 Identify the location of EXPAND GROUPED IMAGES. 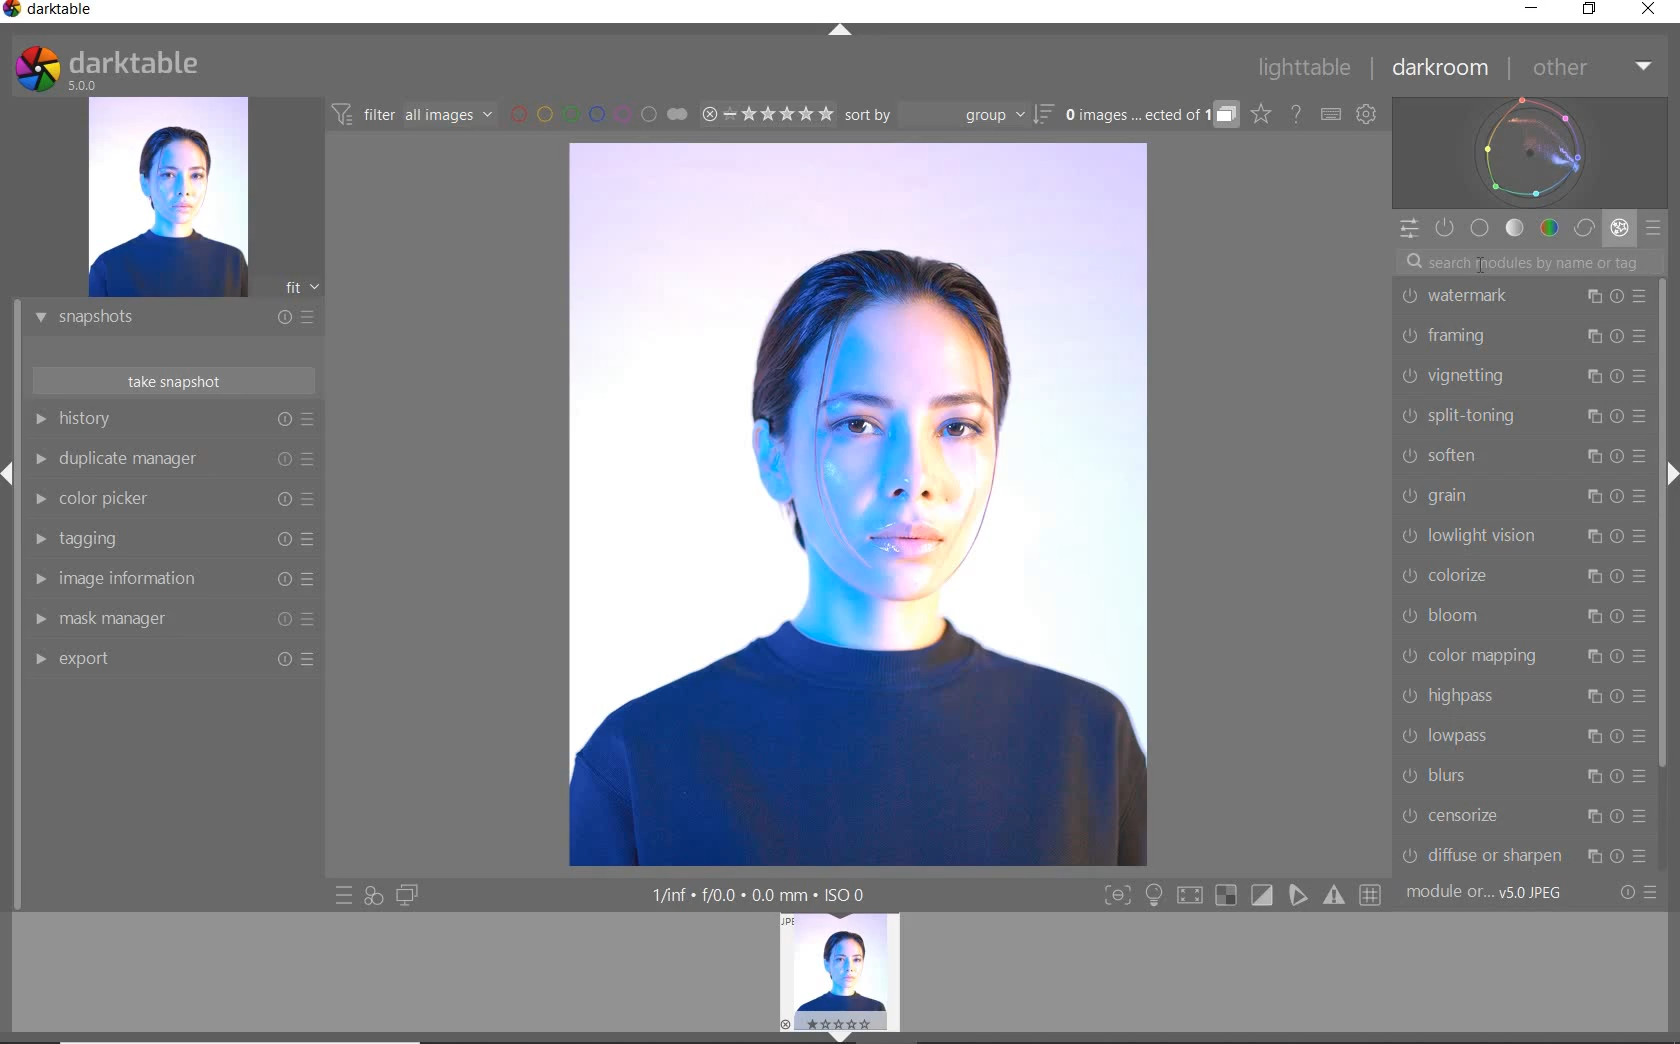
(1151, 116).